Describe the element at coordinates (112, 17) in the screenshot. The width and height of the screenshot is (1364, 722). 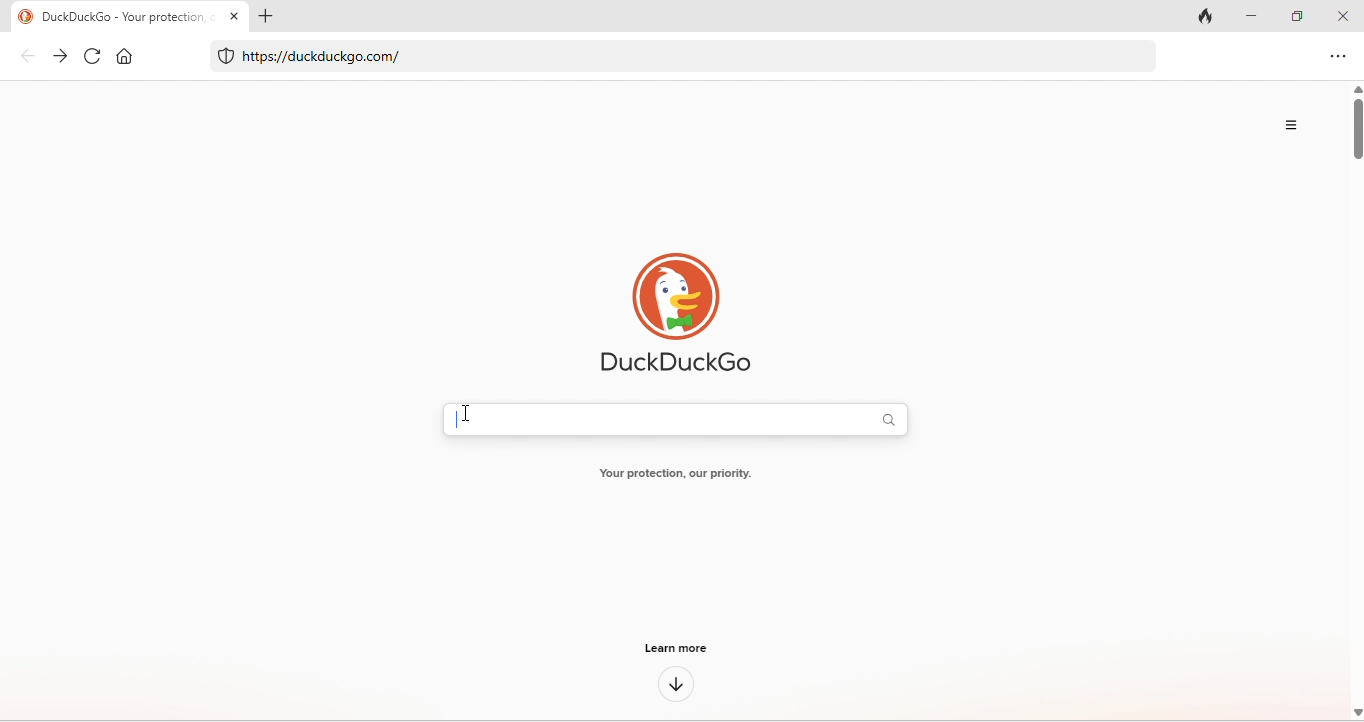
I see `title` at that location.